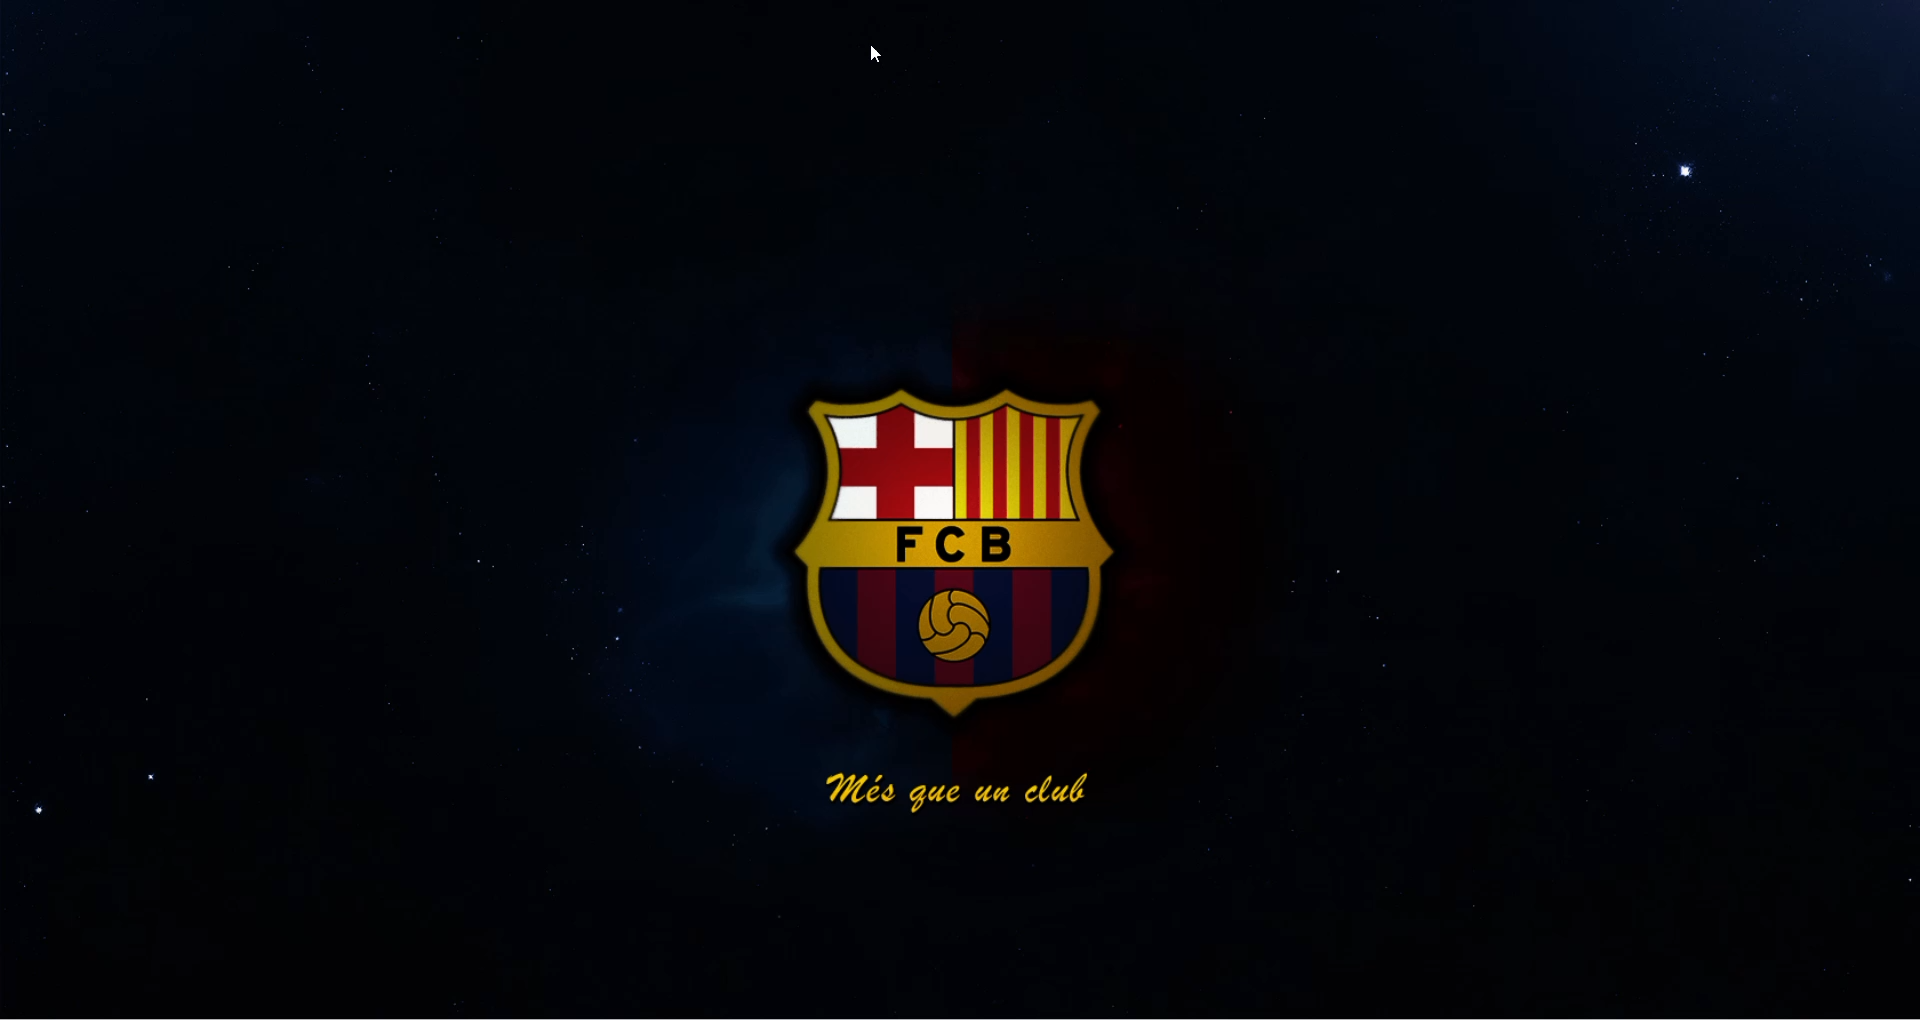  I want to click on cursor, so click(877, 55).